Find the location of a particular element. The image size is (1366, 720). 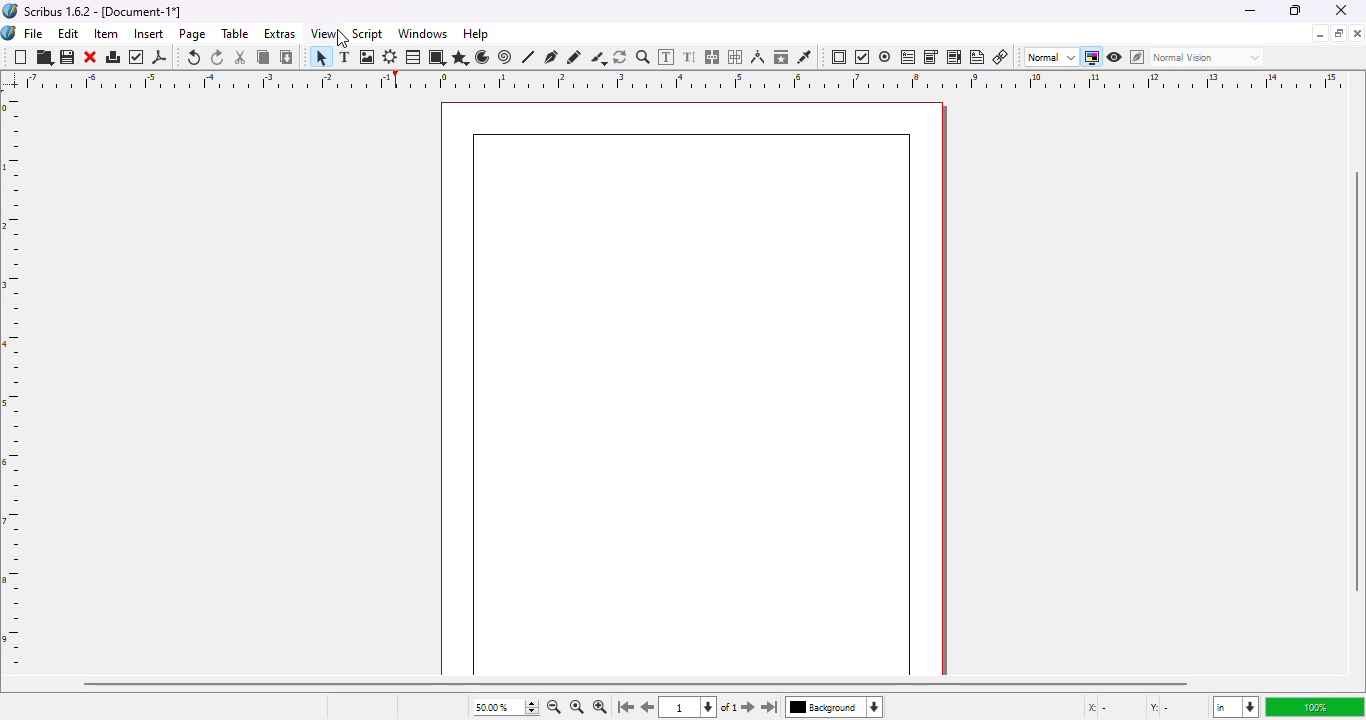

background is located at coordinates (840, 709).